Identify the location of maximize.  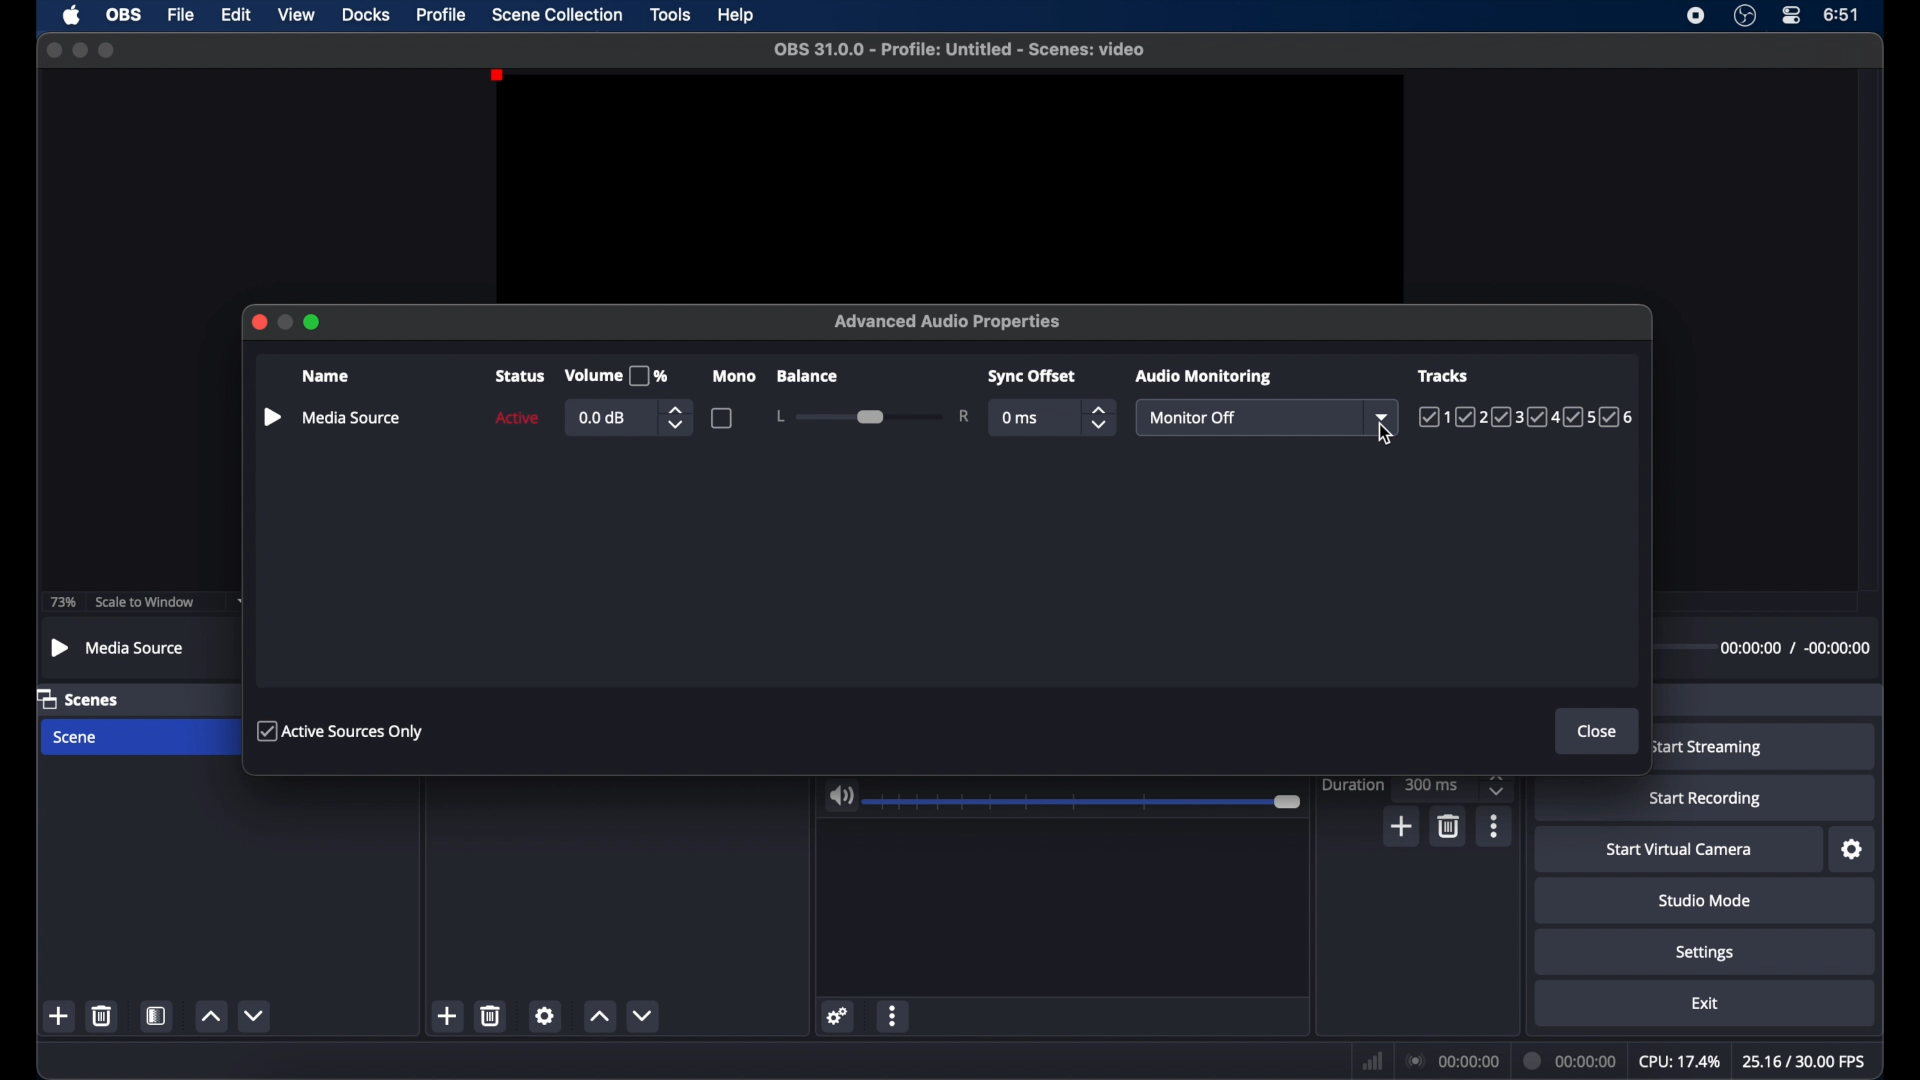
(108, 50).